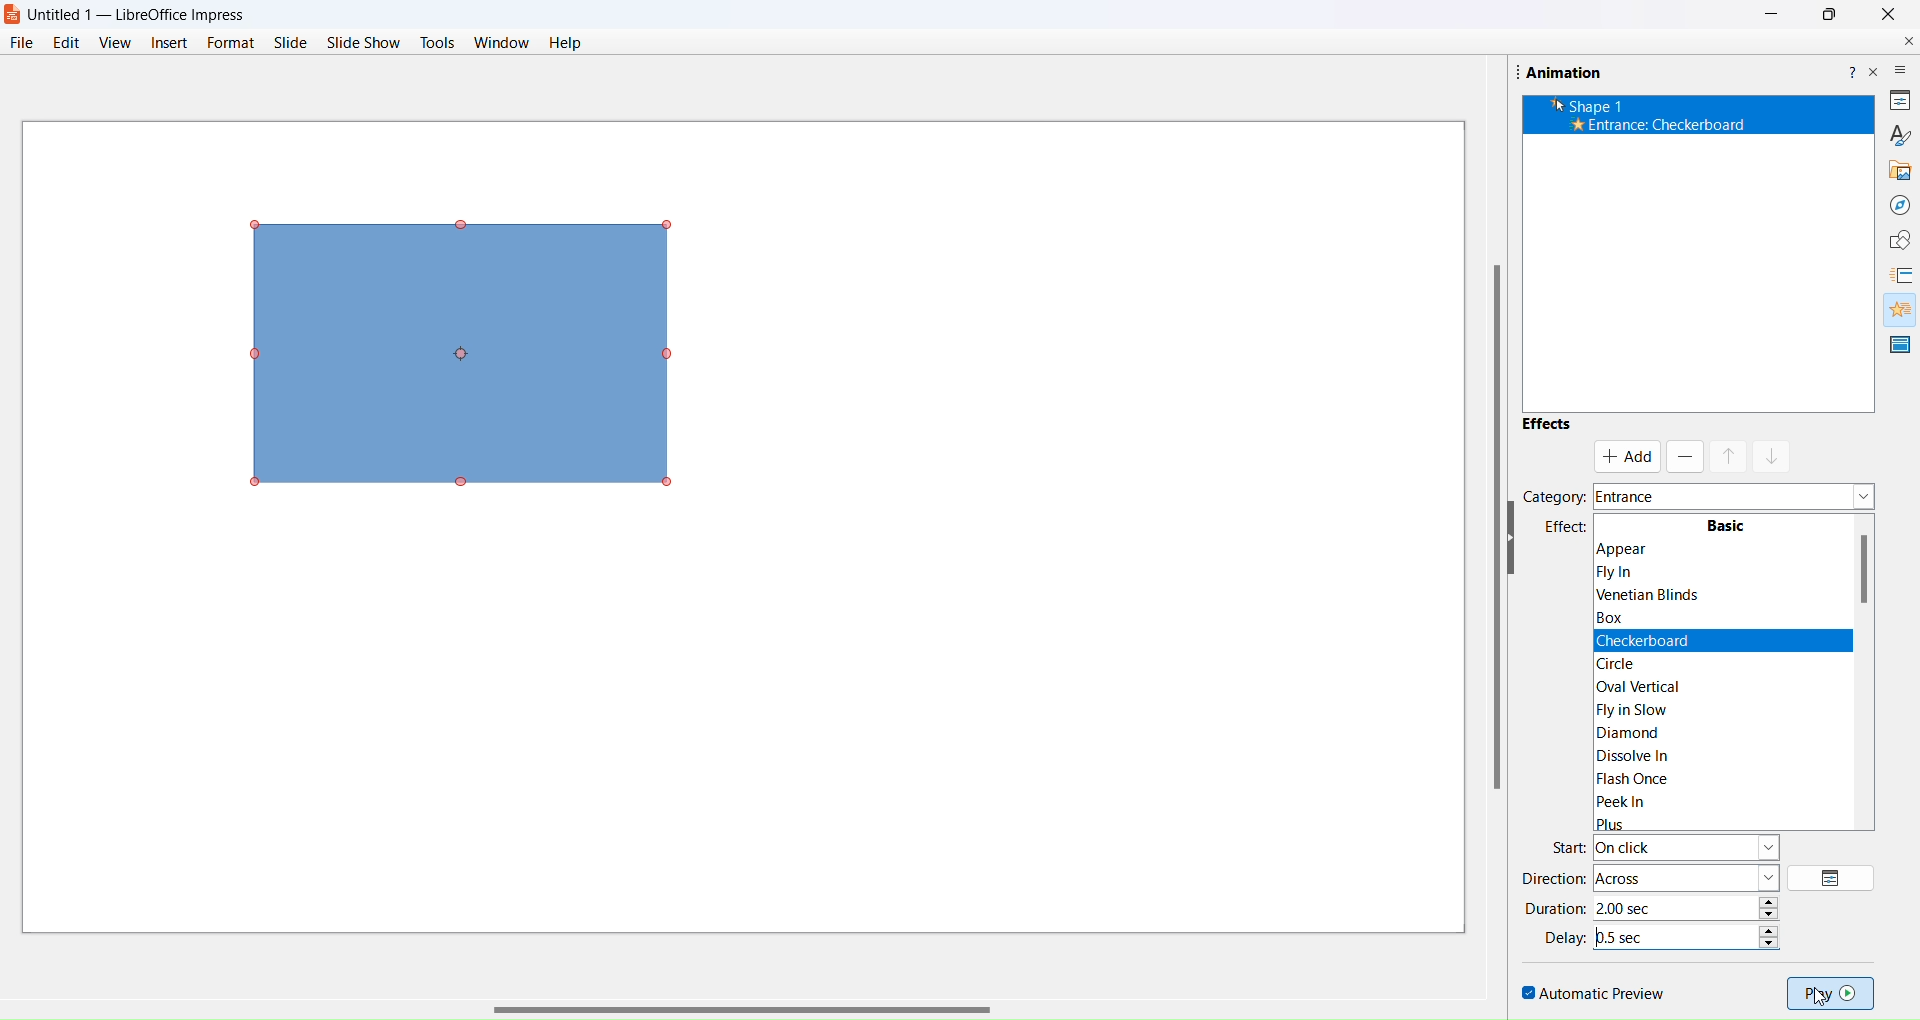  Describe the element at coordinates (289, 43) in the screenshot. I see `slide` at that location.